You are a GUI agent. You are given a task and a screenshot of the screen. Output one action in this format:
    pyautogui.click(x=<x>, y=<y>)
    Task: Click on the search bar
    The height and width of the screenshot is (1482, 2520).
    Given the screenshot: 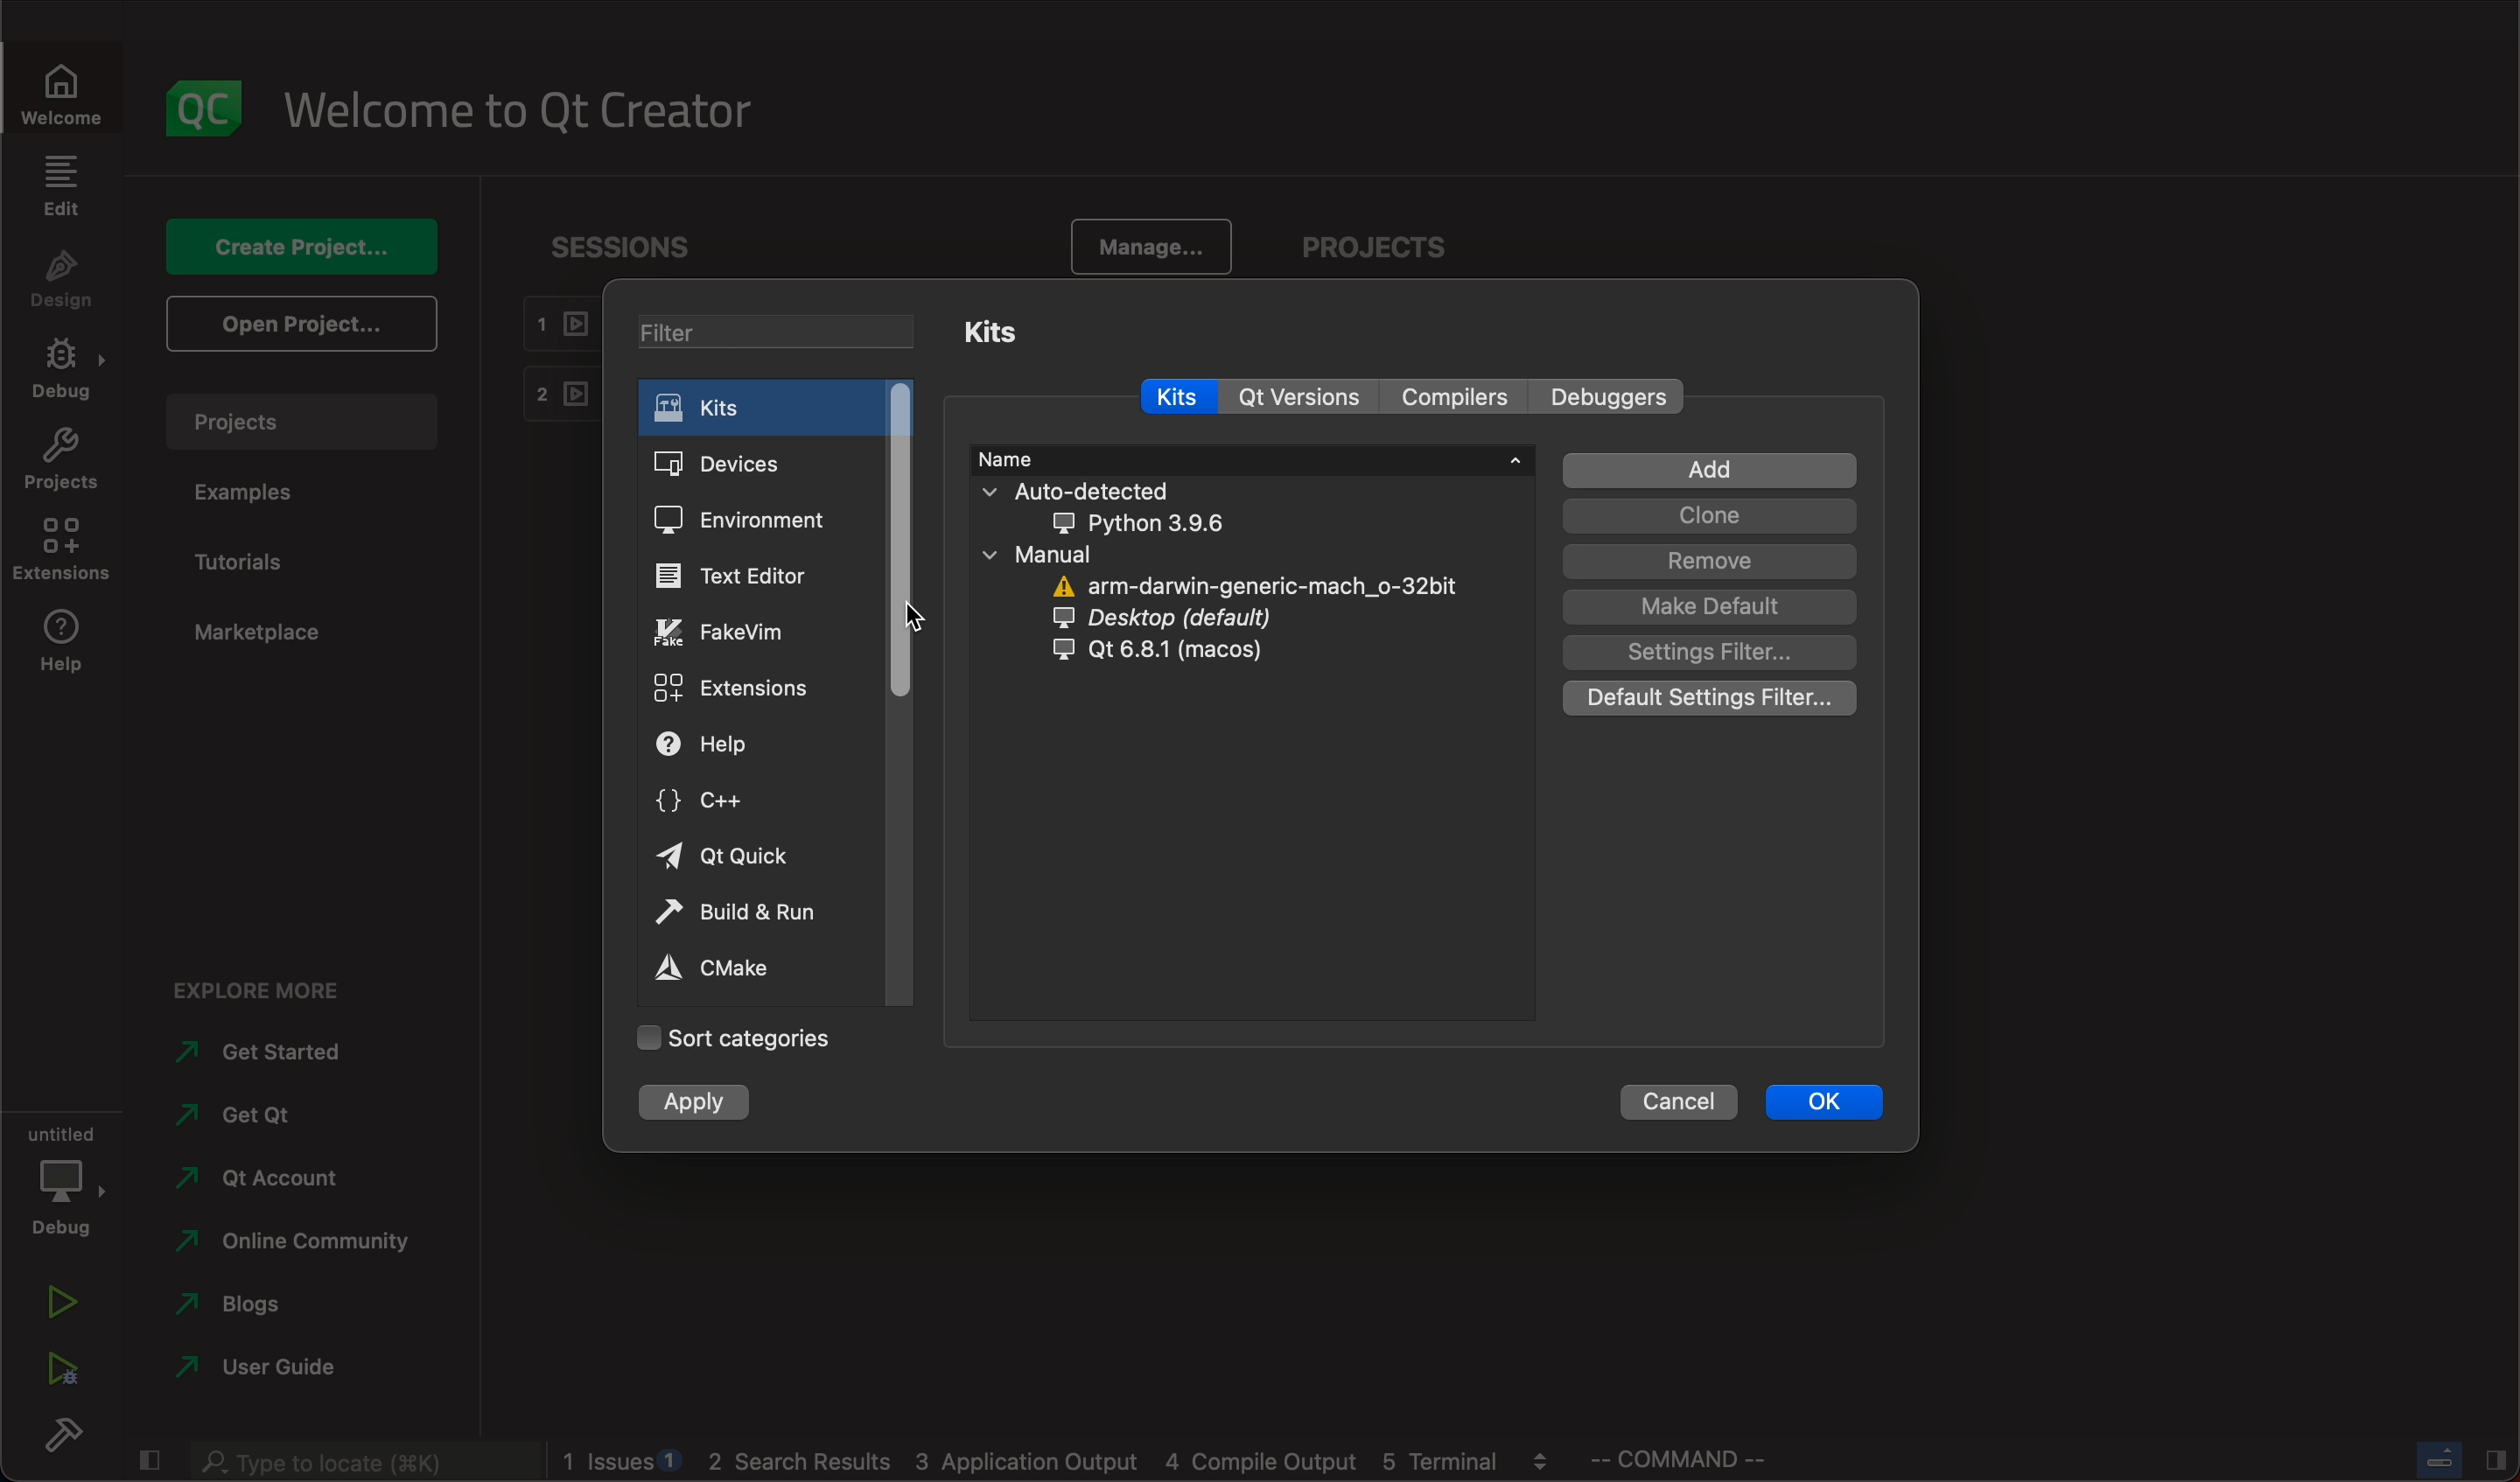 What is the action you would take?
    pyautogui.click(x=360, y=1461)
    